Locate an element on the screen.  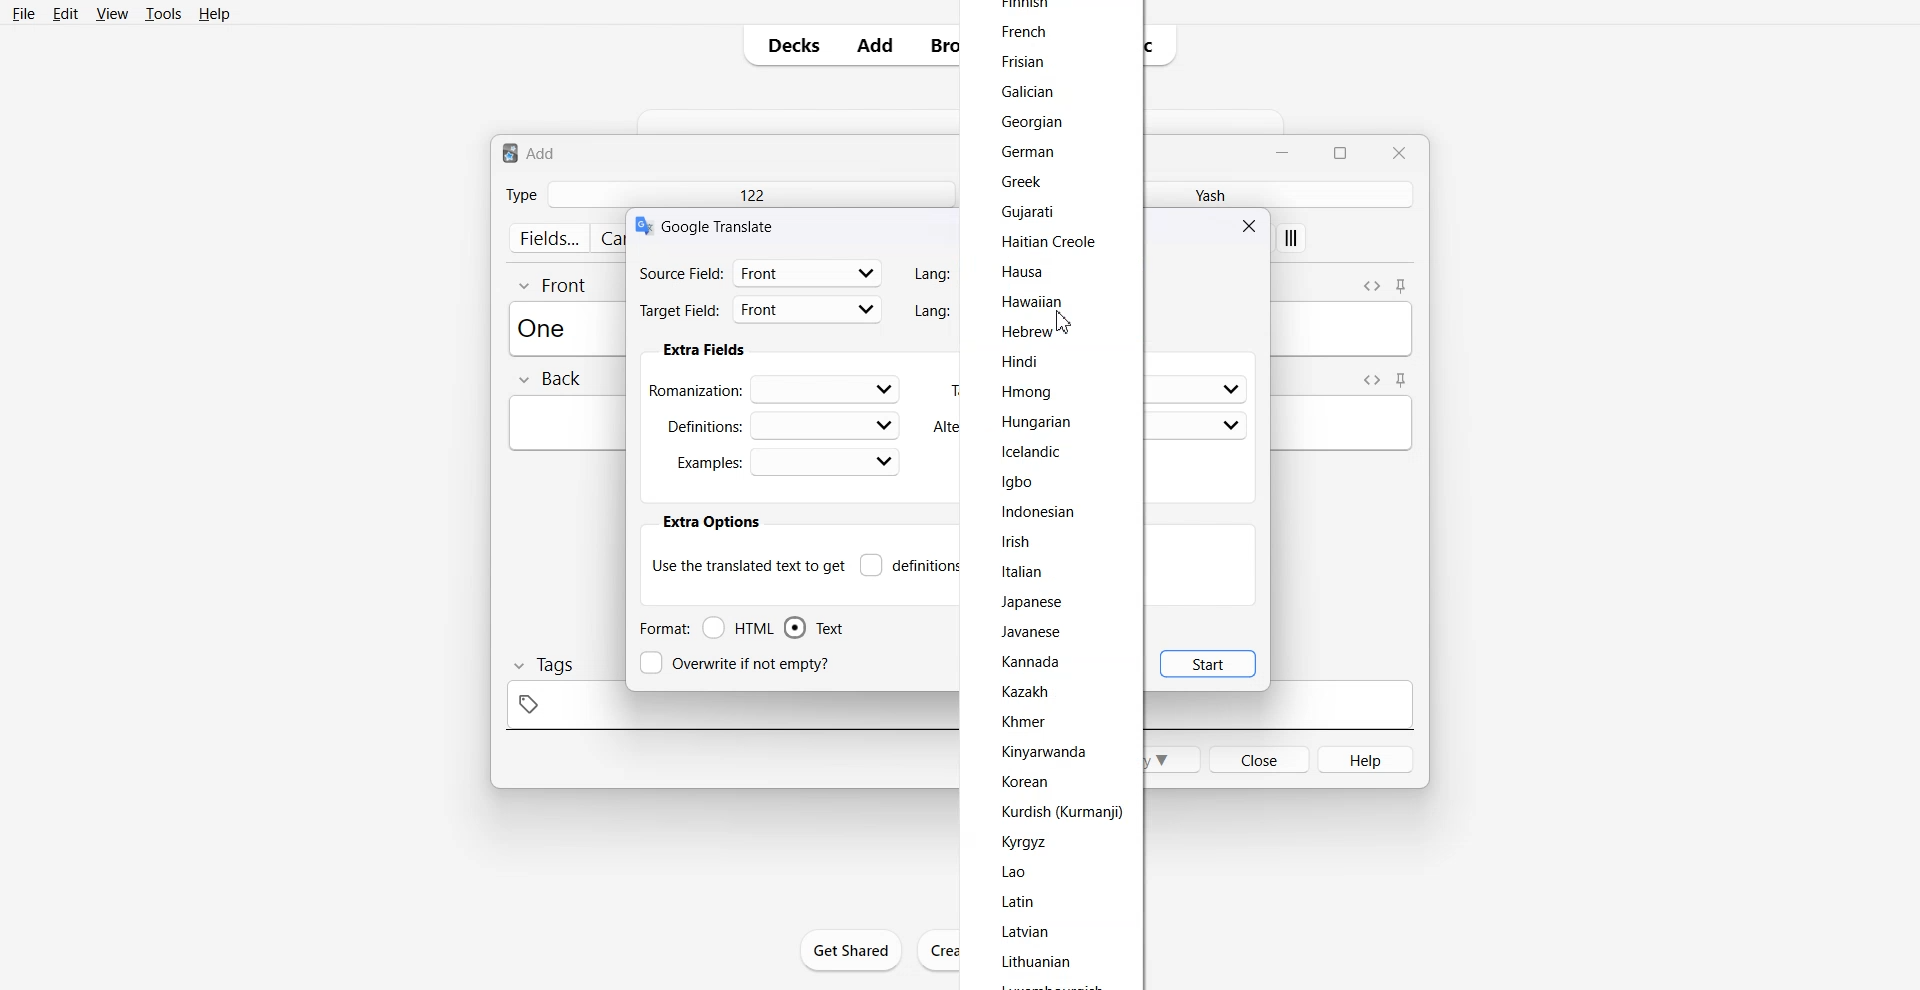
Gujarati is located at coordinates (1038, 212).